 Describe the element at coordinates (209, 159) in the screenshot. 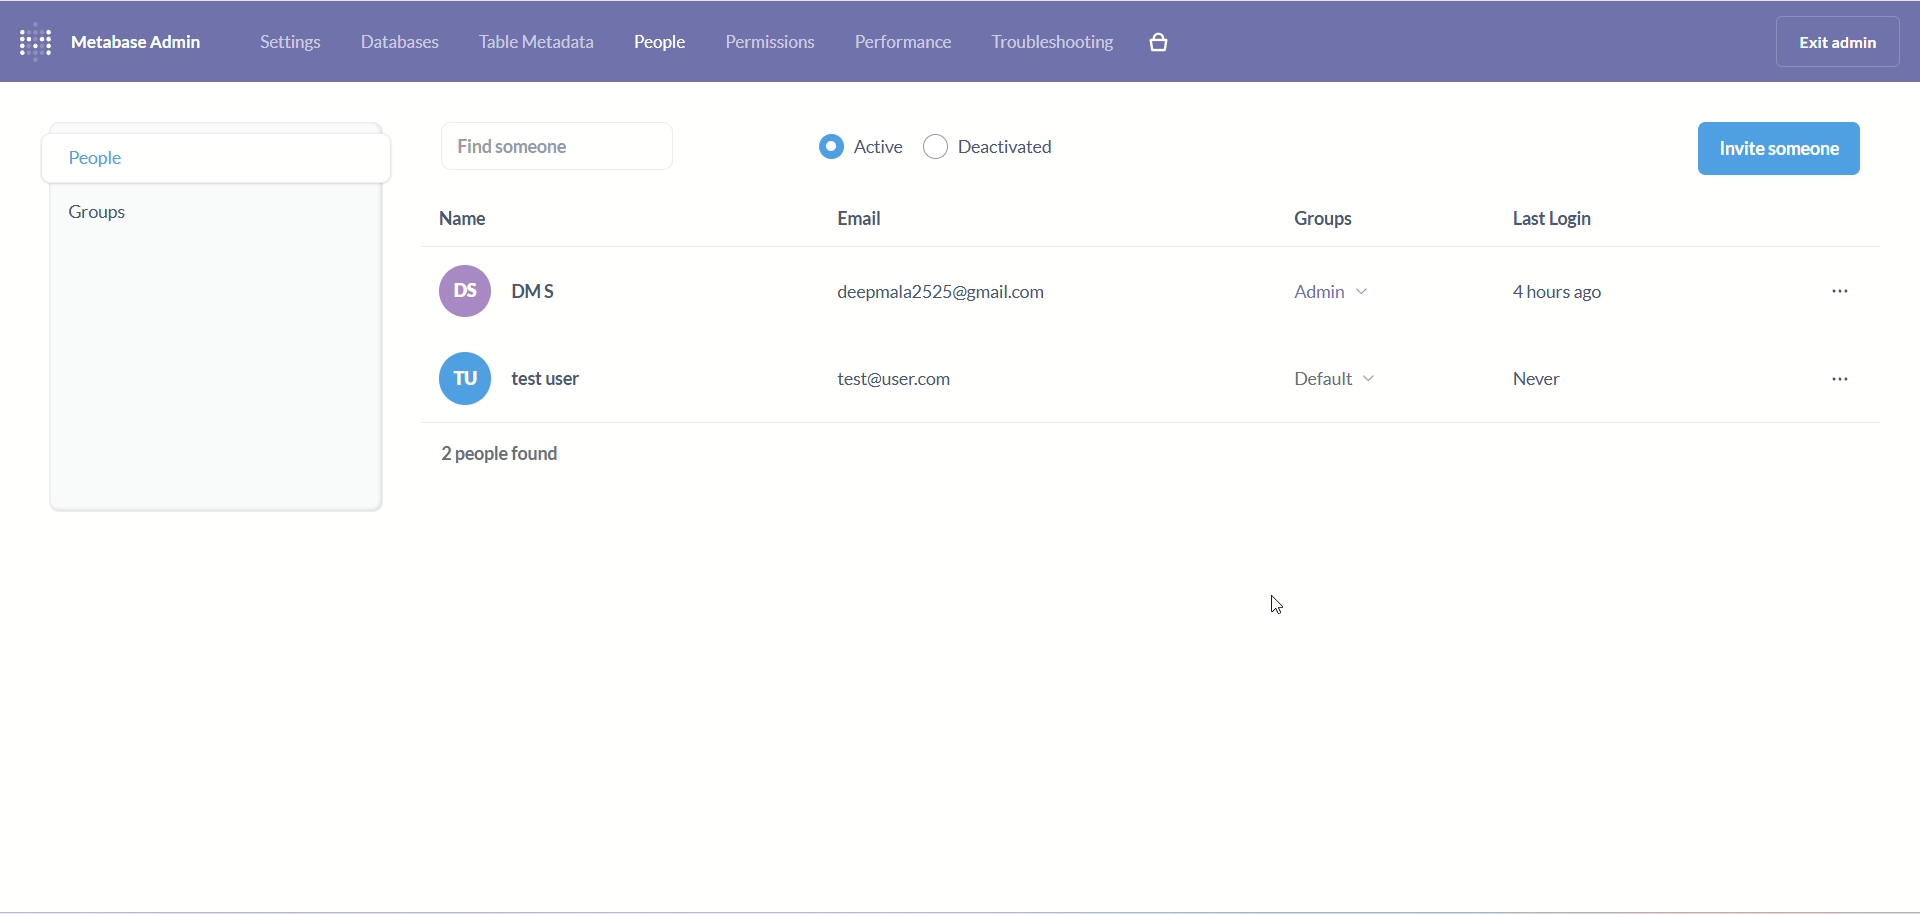

I see `people` at that location.